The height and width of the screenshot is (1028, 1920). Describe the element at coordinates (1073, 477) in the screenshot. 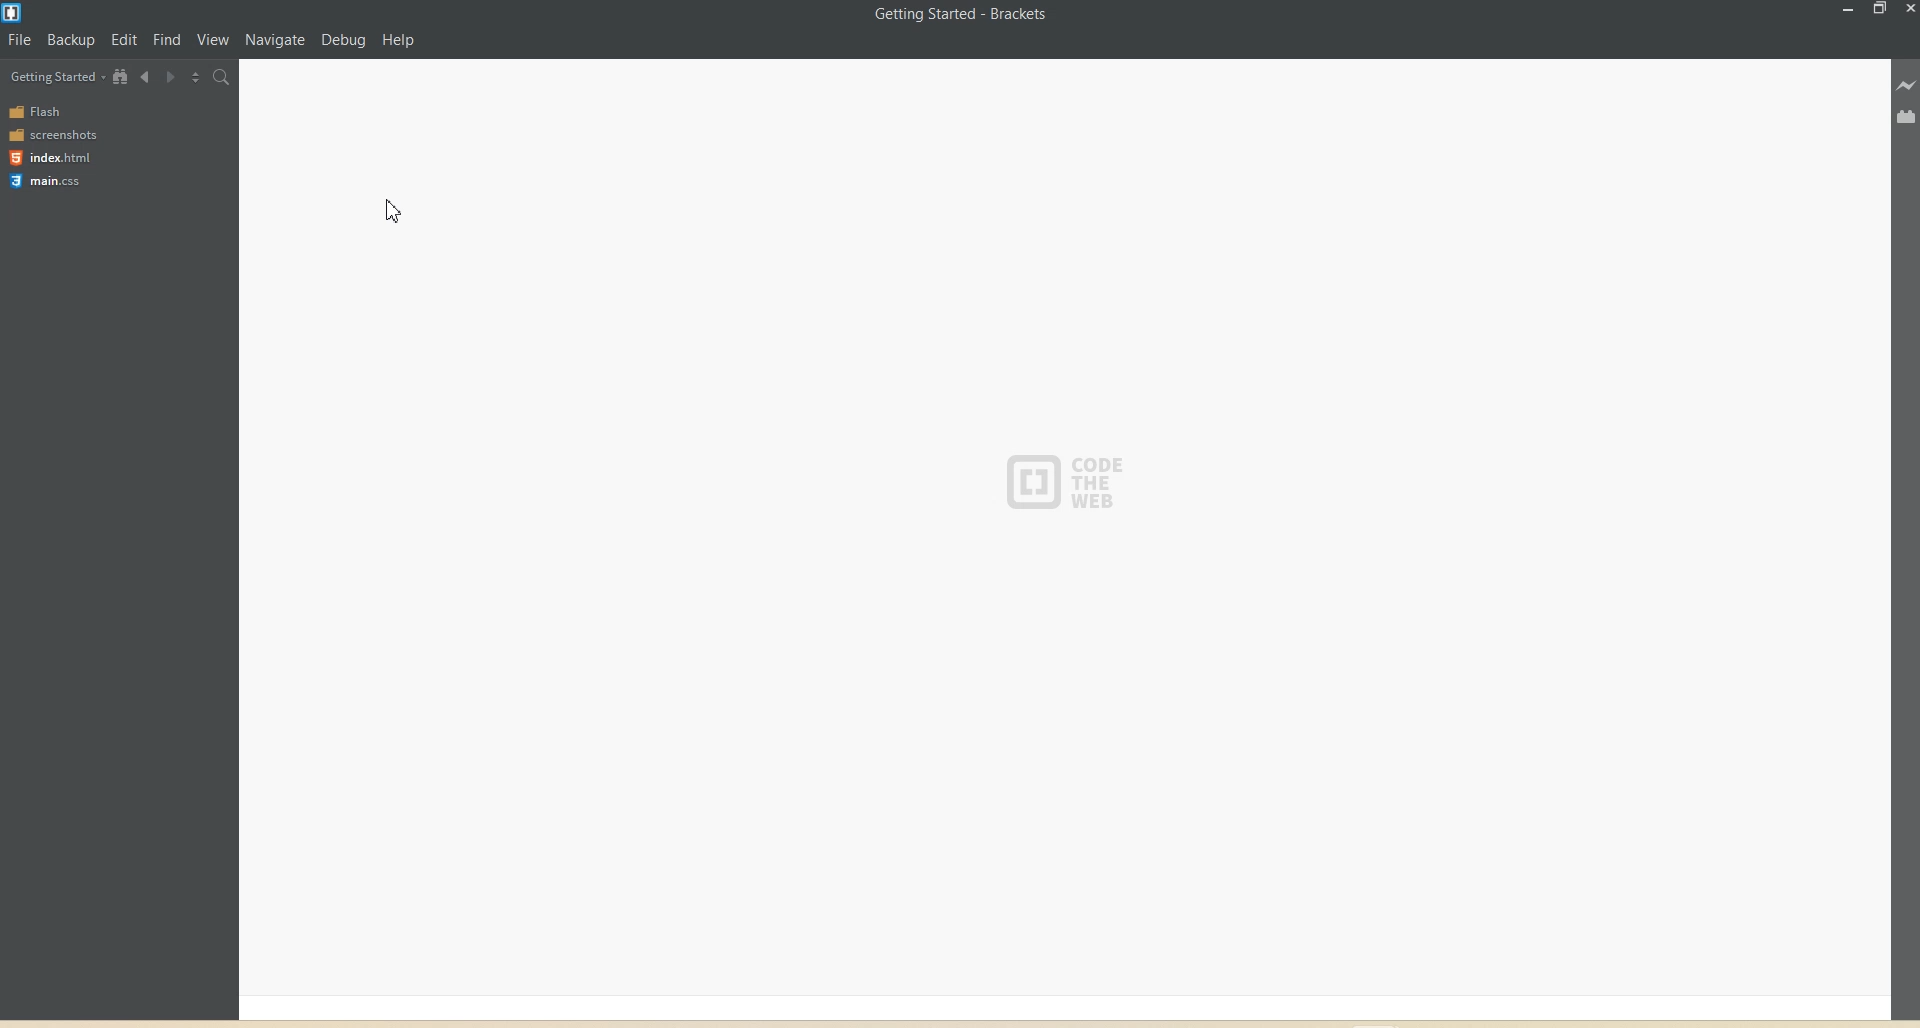

I see `CODE THE WEB` at that location.